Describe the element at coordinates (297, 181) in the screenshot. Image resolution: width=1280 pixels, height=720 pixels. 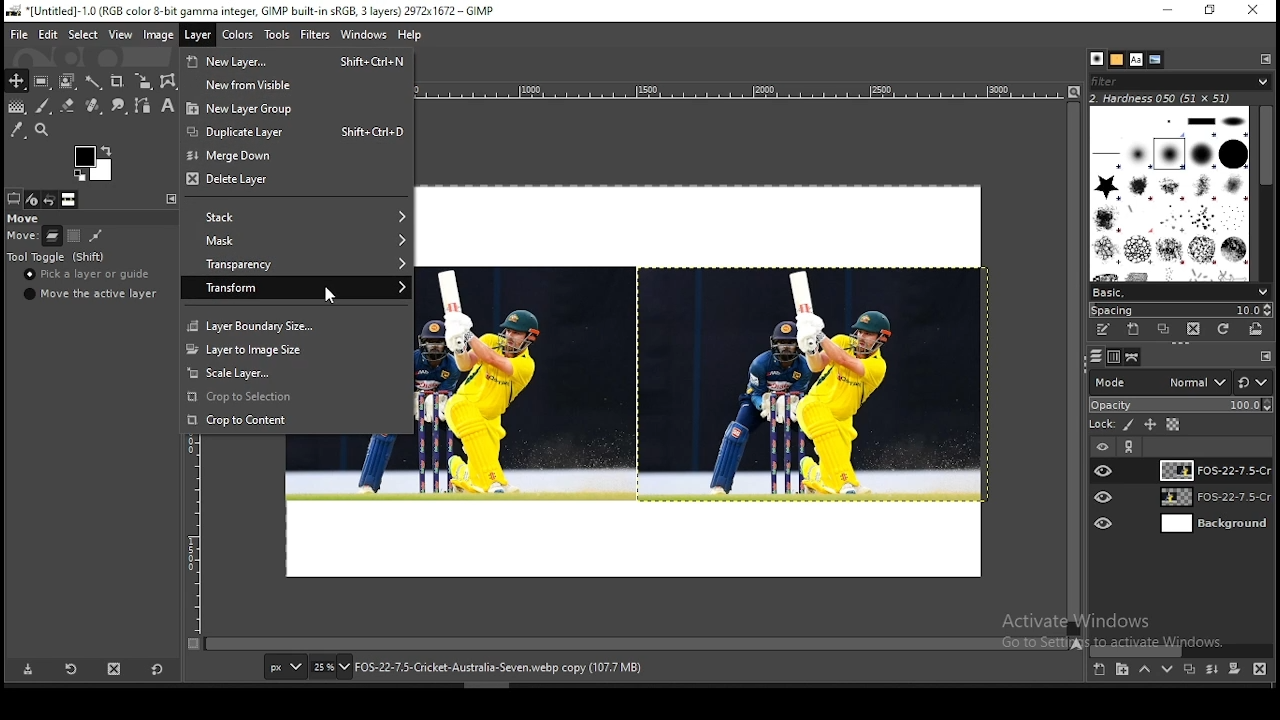
I see `delete layer` at that location.